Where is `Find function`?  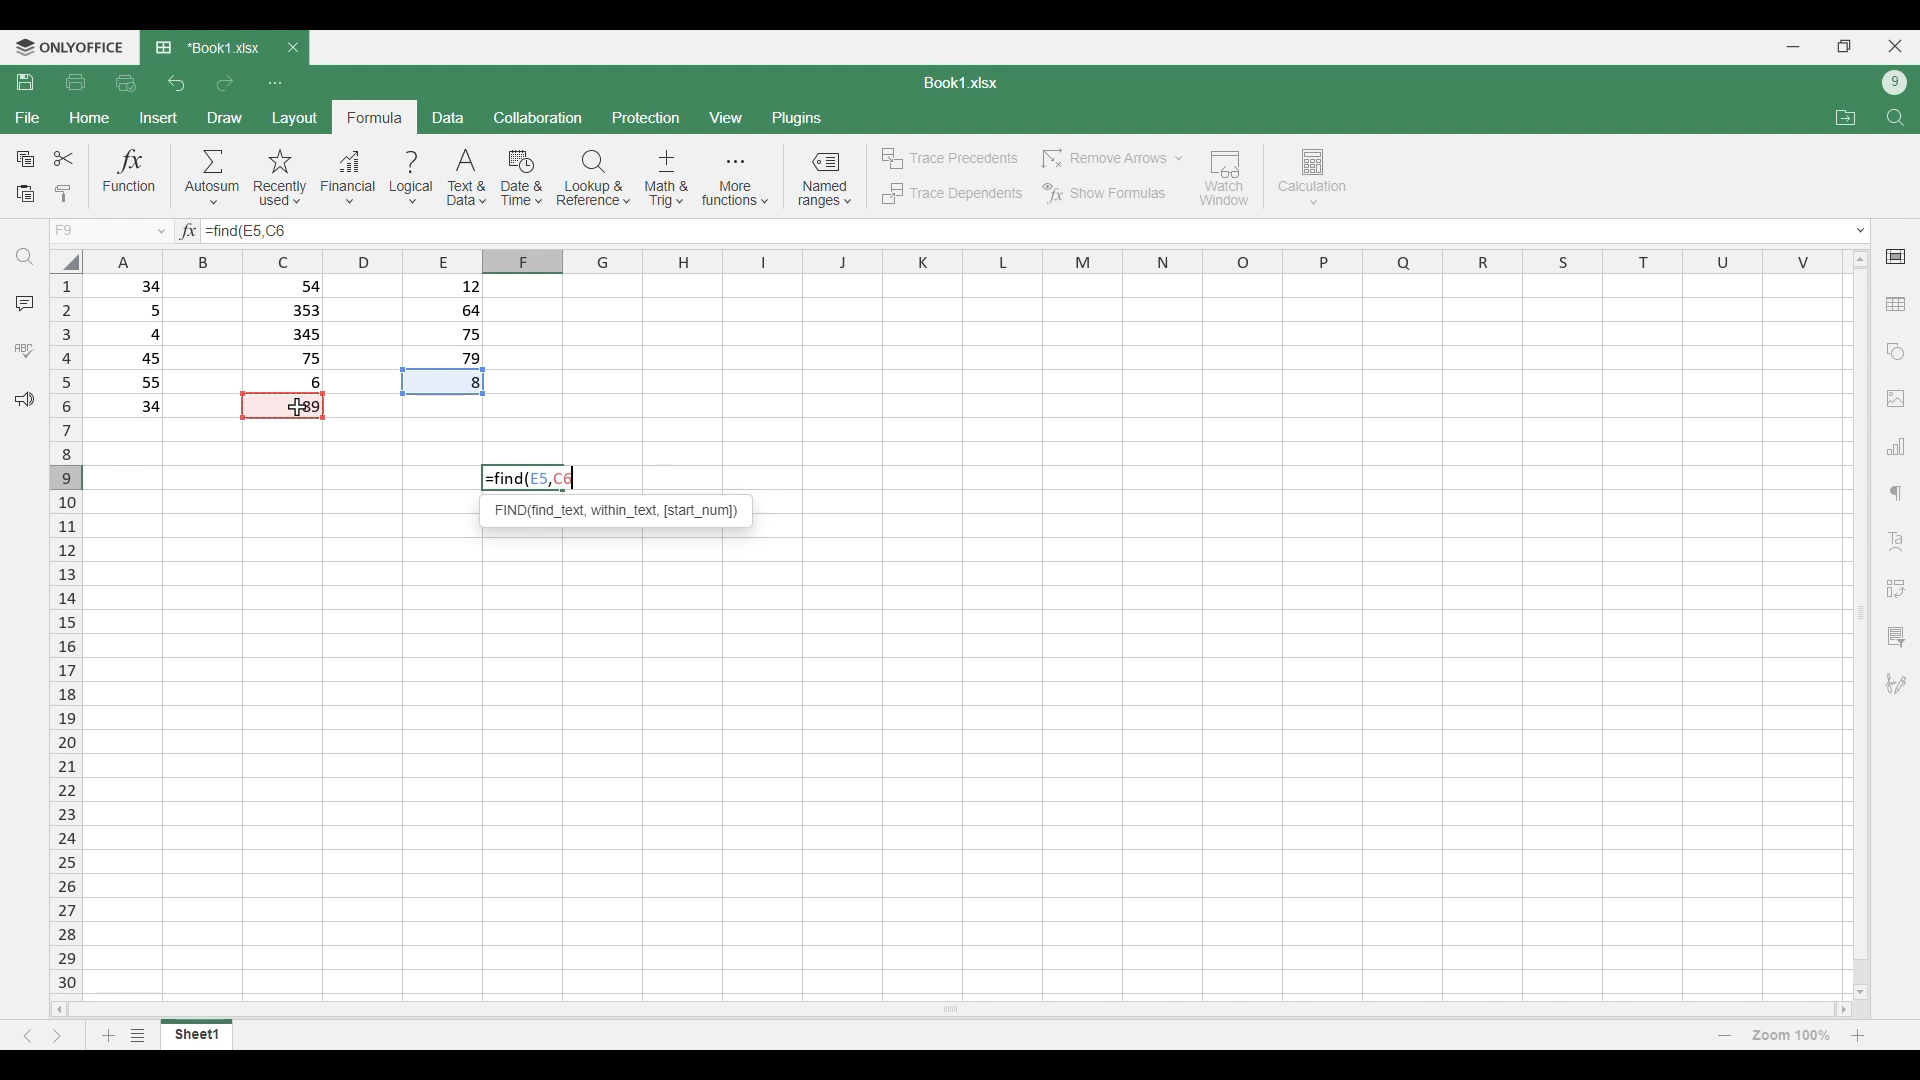 Find function is located at coordinates (504, 478).